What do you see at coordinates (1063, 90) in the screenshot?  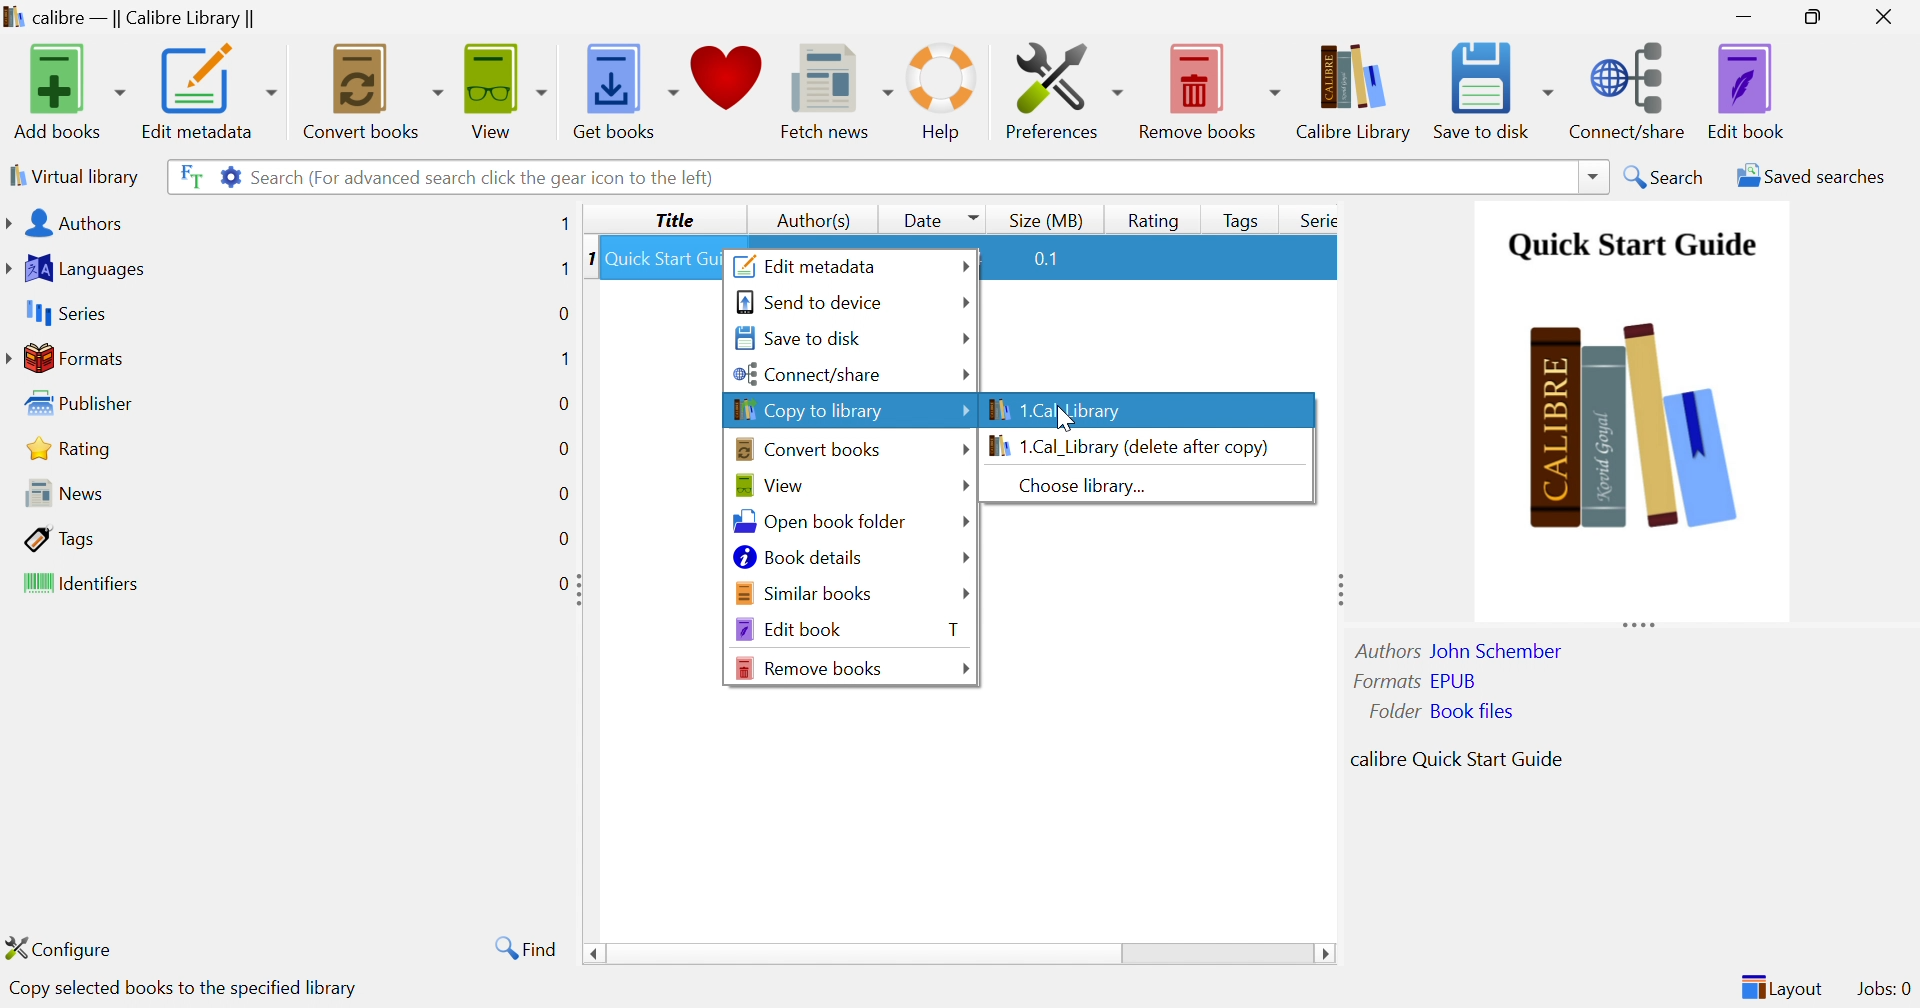 I see `Preferences` at bounding box center [1063, 90].